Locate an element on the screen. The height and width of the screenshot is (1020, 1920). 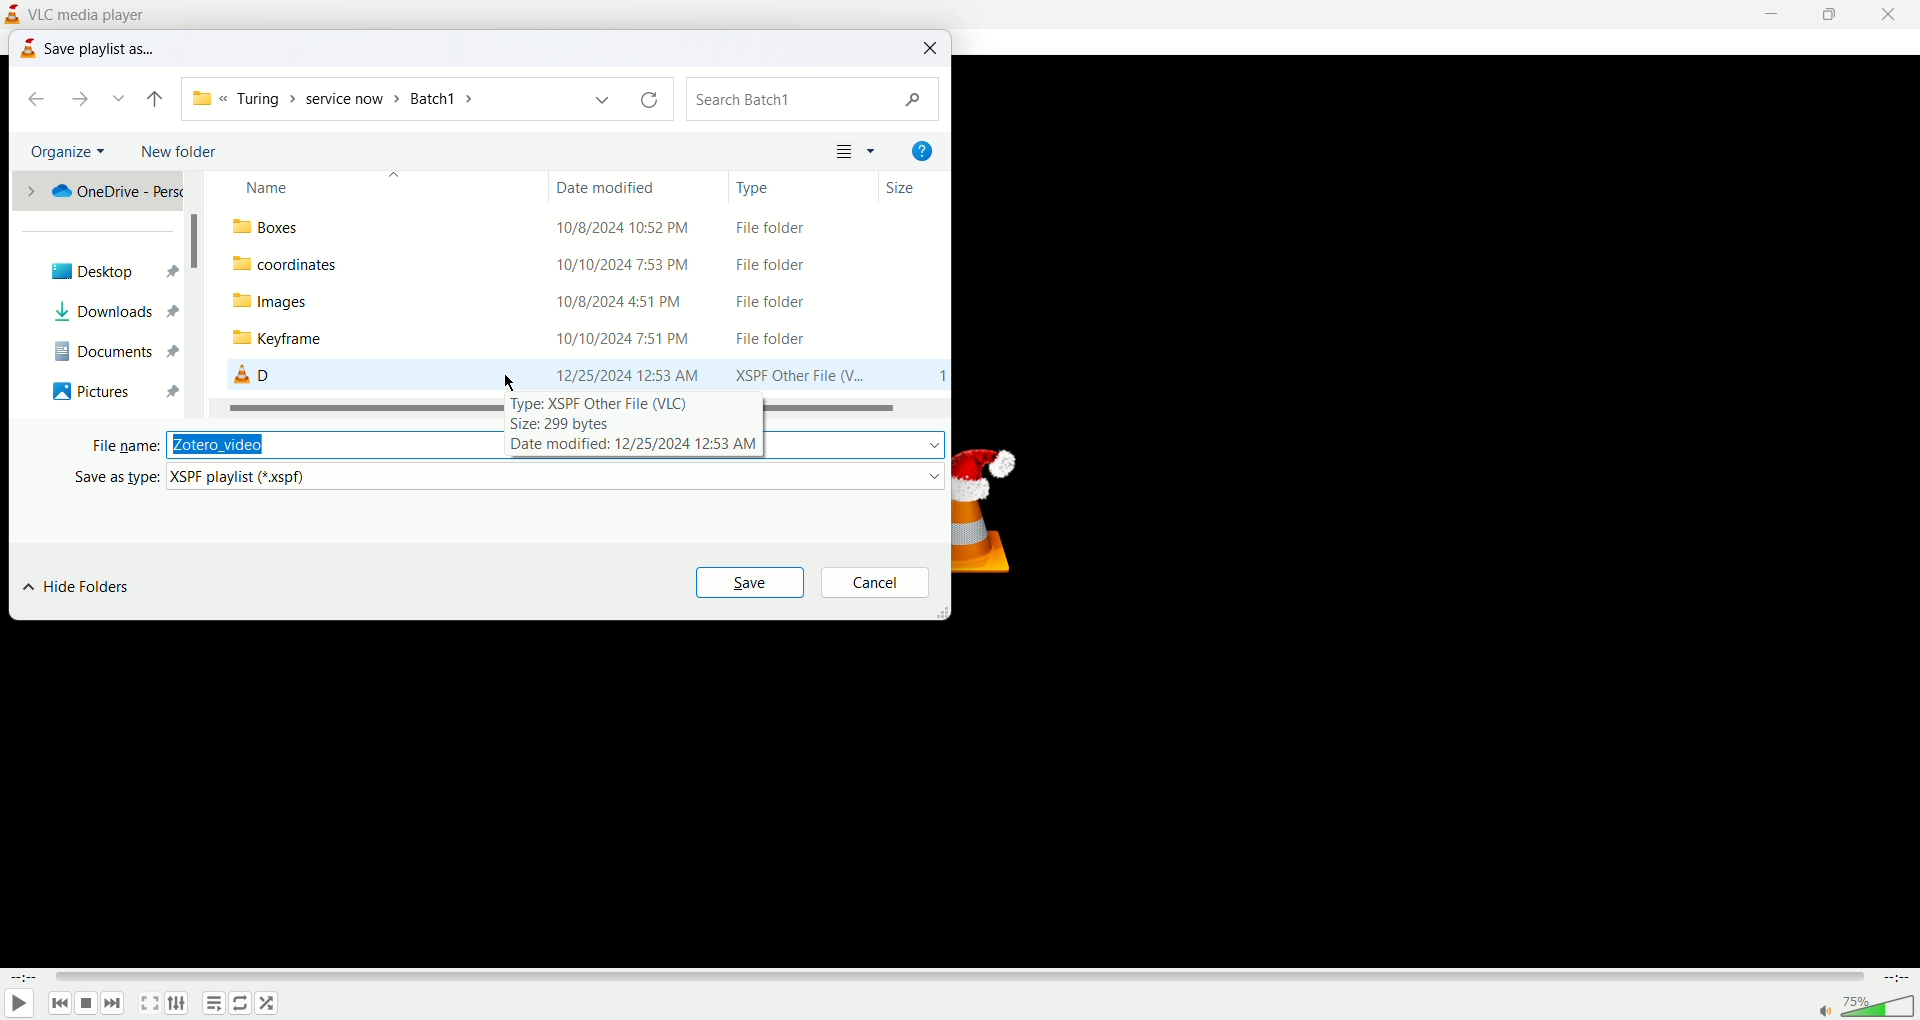
minimize is located at coordinates (1779, 14).